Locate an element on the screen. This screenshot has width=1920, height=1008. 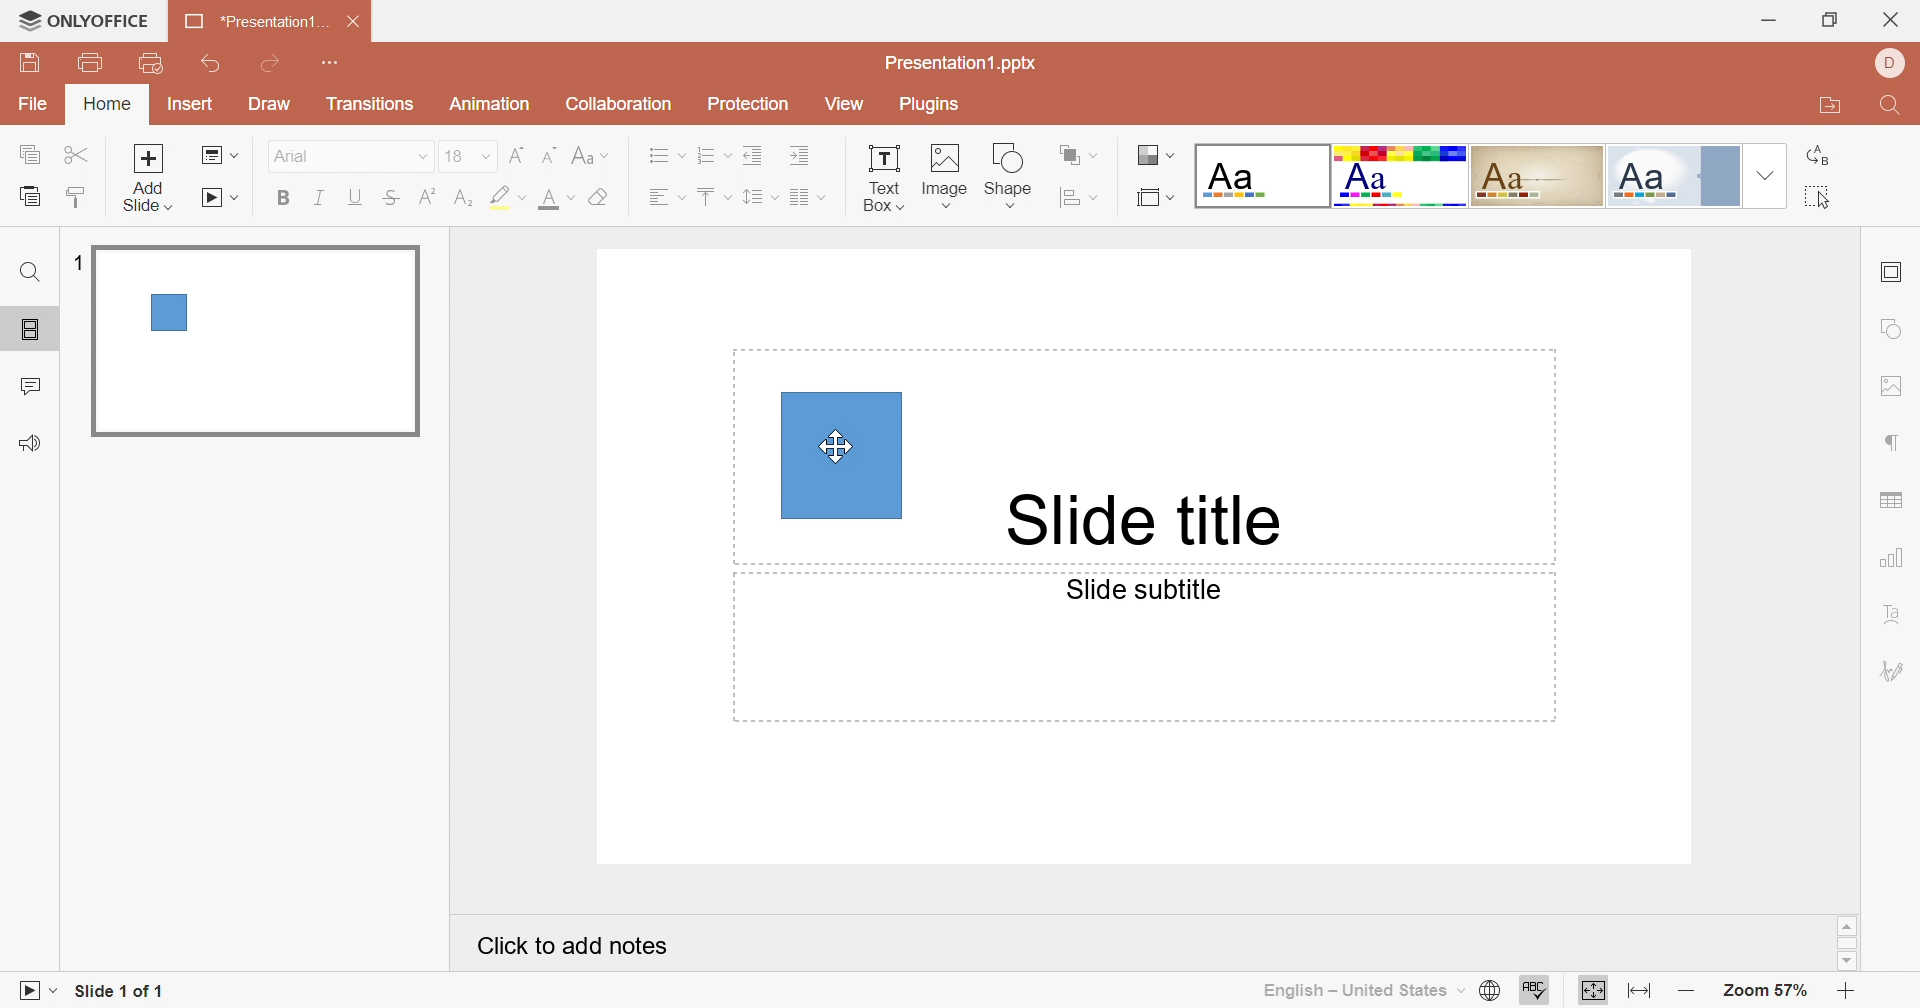
Redo is located at coordinates (283, 68).